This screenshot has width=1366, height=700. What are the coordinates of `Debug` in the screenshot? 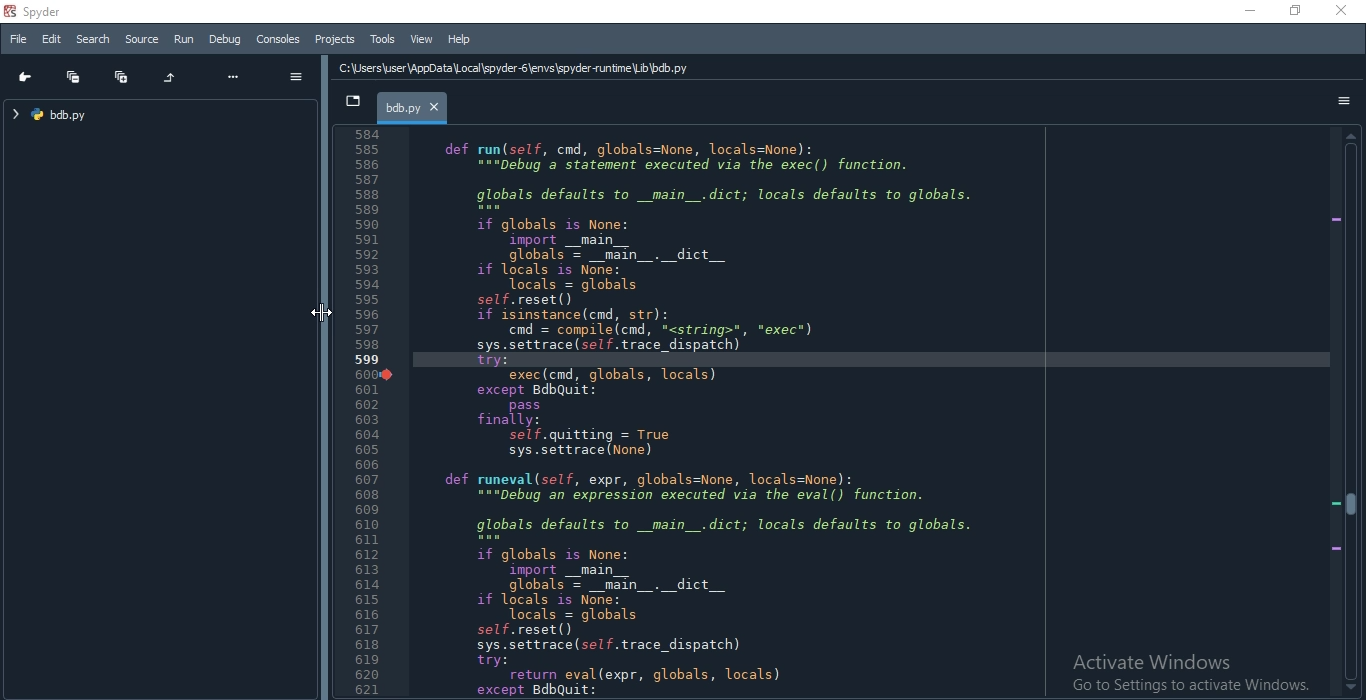 It's located at (226, 39).